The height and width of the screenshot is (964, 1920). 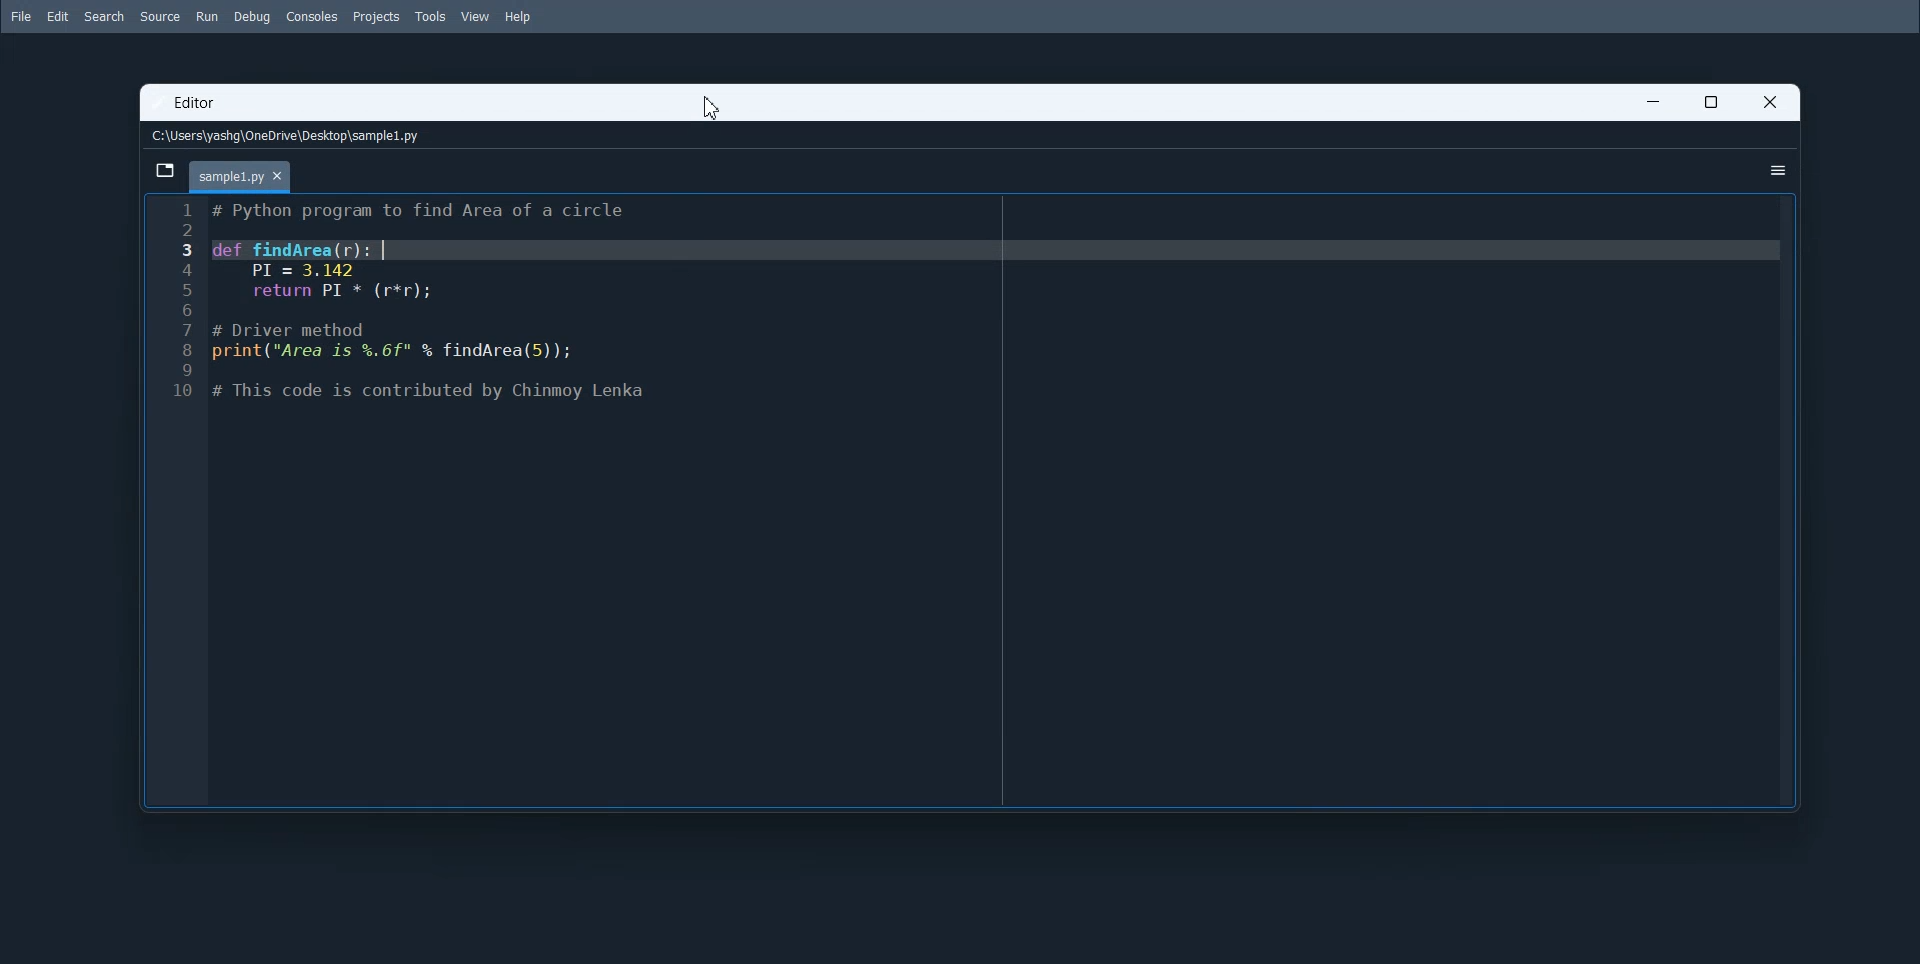 I want to click on View, so click(x=475, y=16).